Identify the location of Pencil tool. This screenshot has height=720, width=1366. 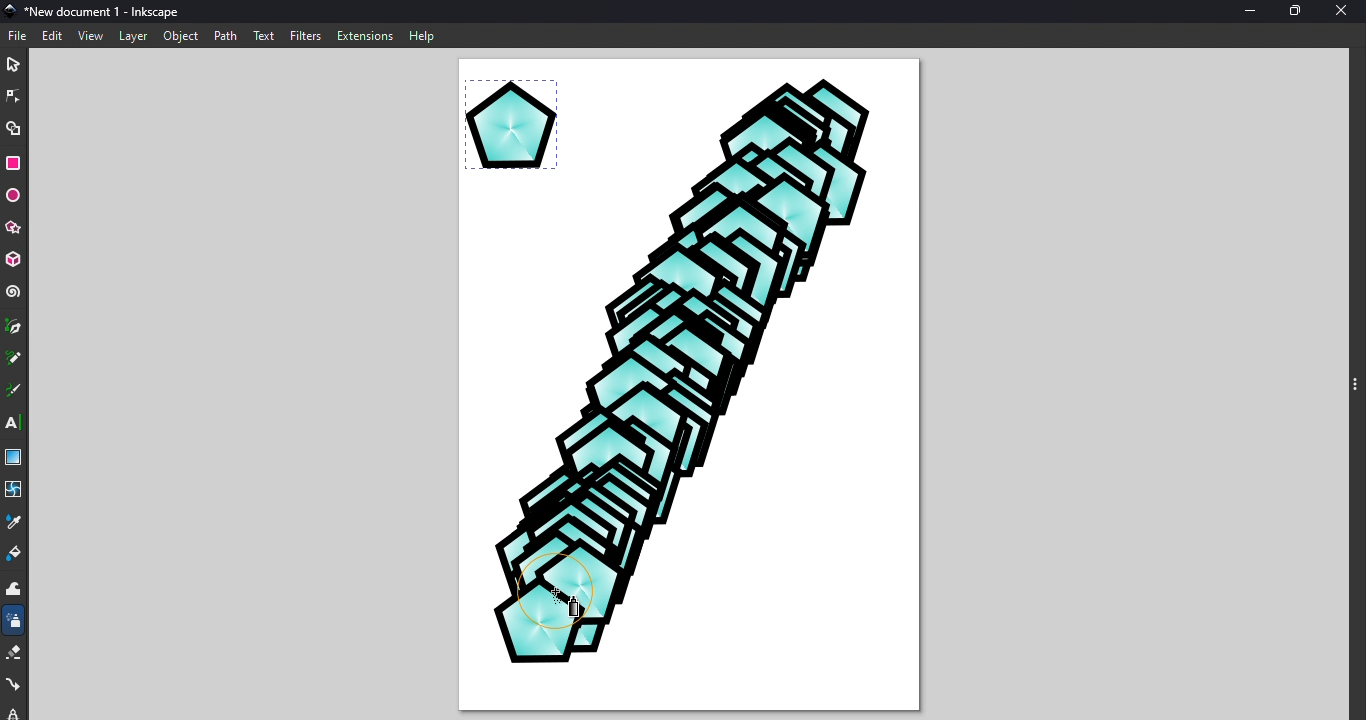
(13, 357).